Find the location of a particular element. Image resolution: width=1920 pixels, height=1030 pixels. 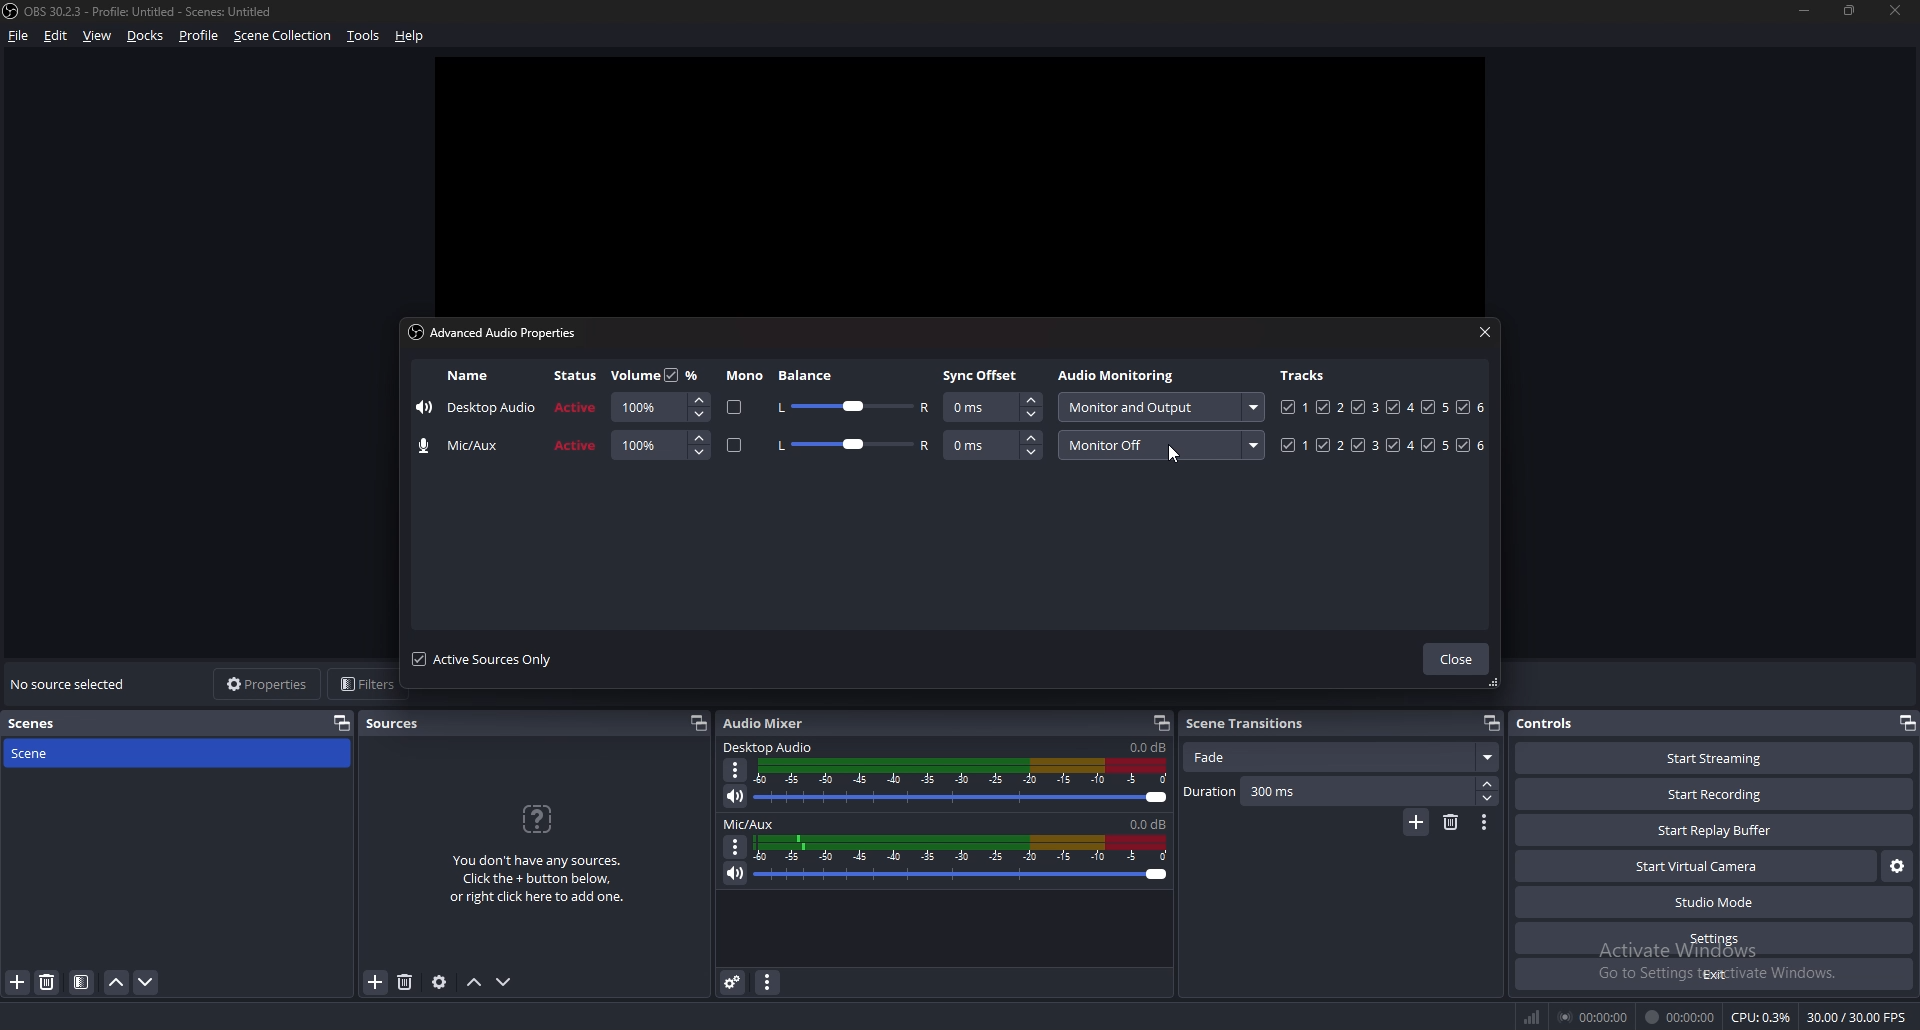

close is located at coordinates (1894, 8).